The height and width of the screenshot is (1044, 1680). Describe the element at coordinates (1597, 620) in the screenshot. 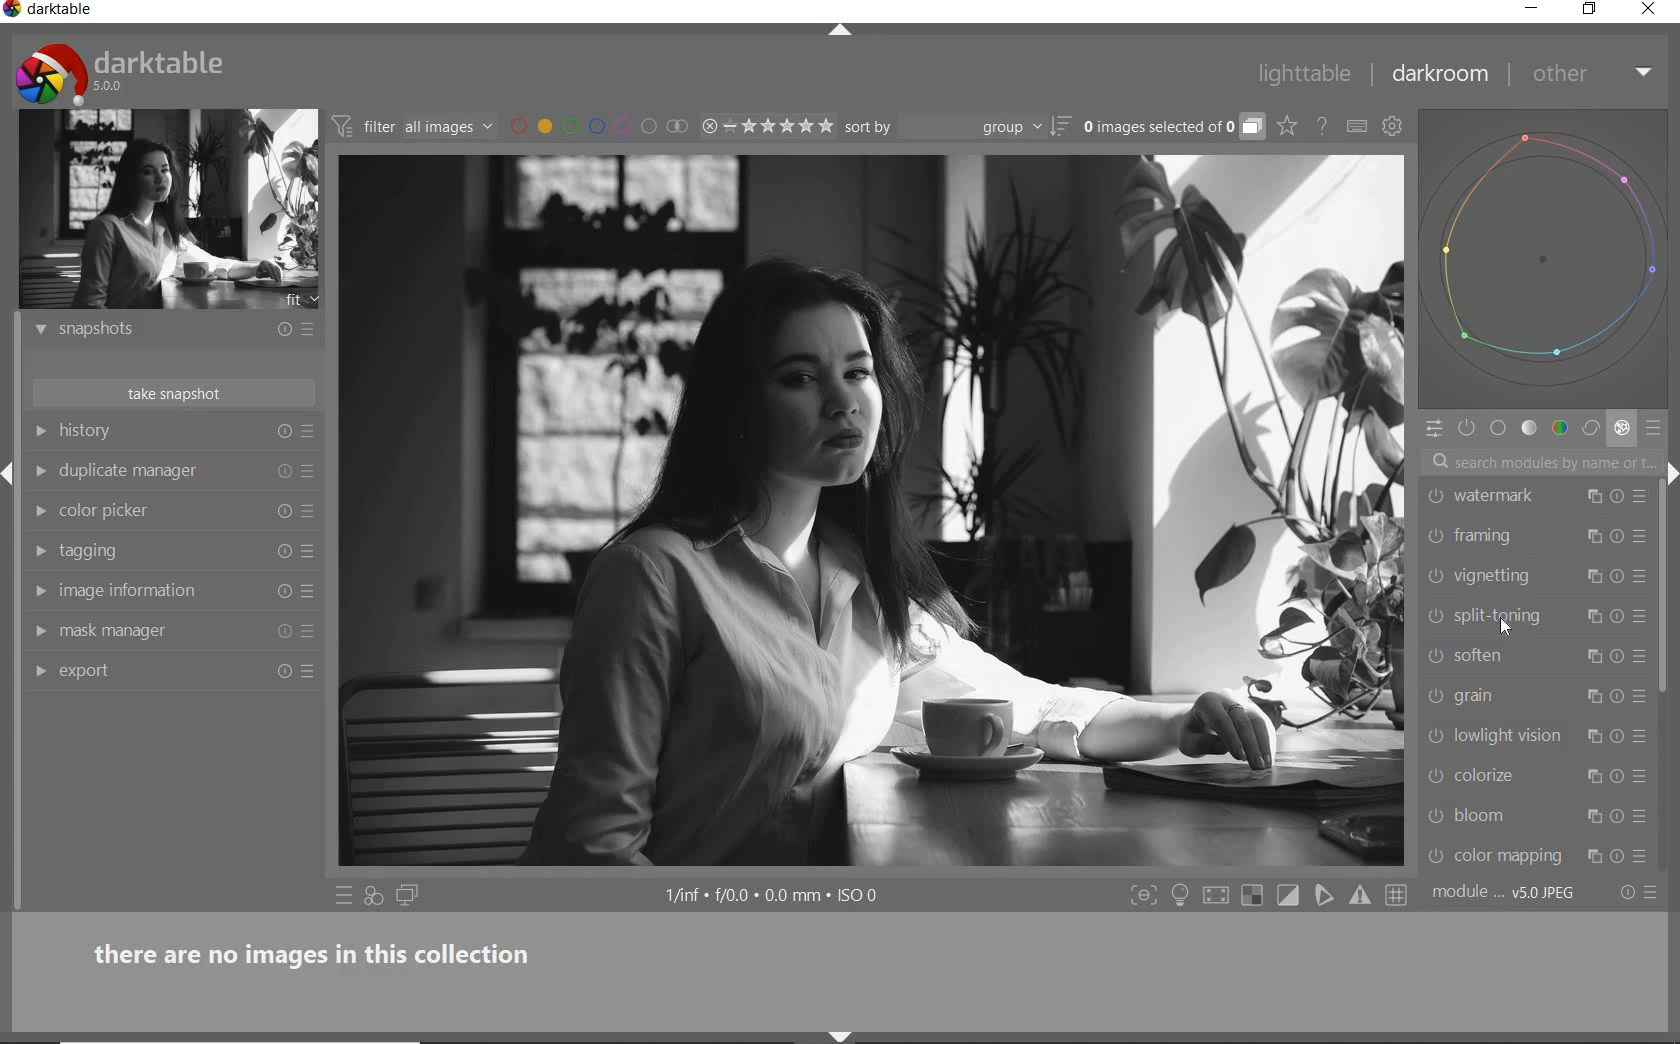

I see `multiple instance actions` at that location.